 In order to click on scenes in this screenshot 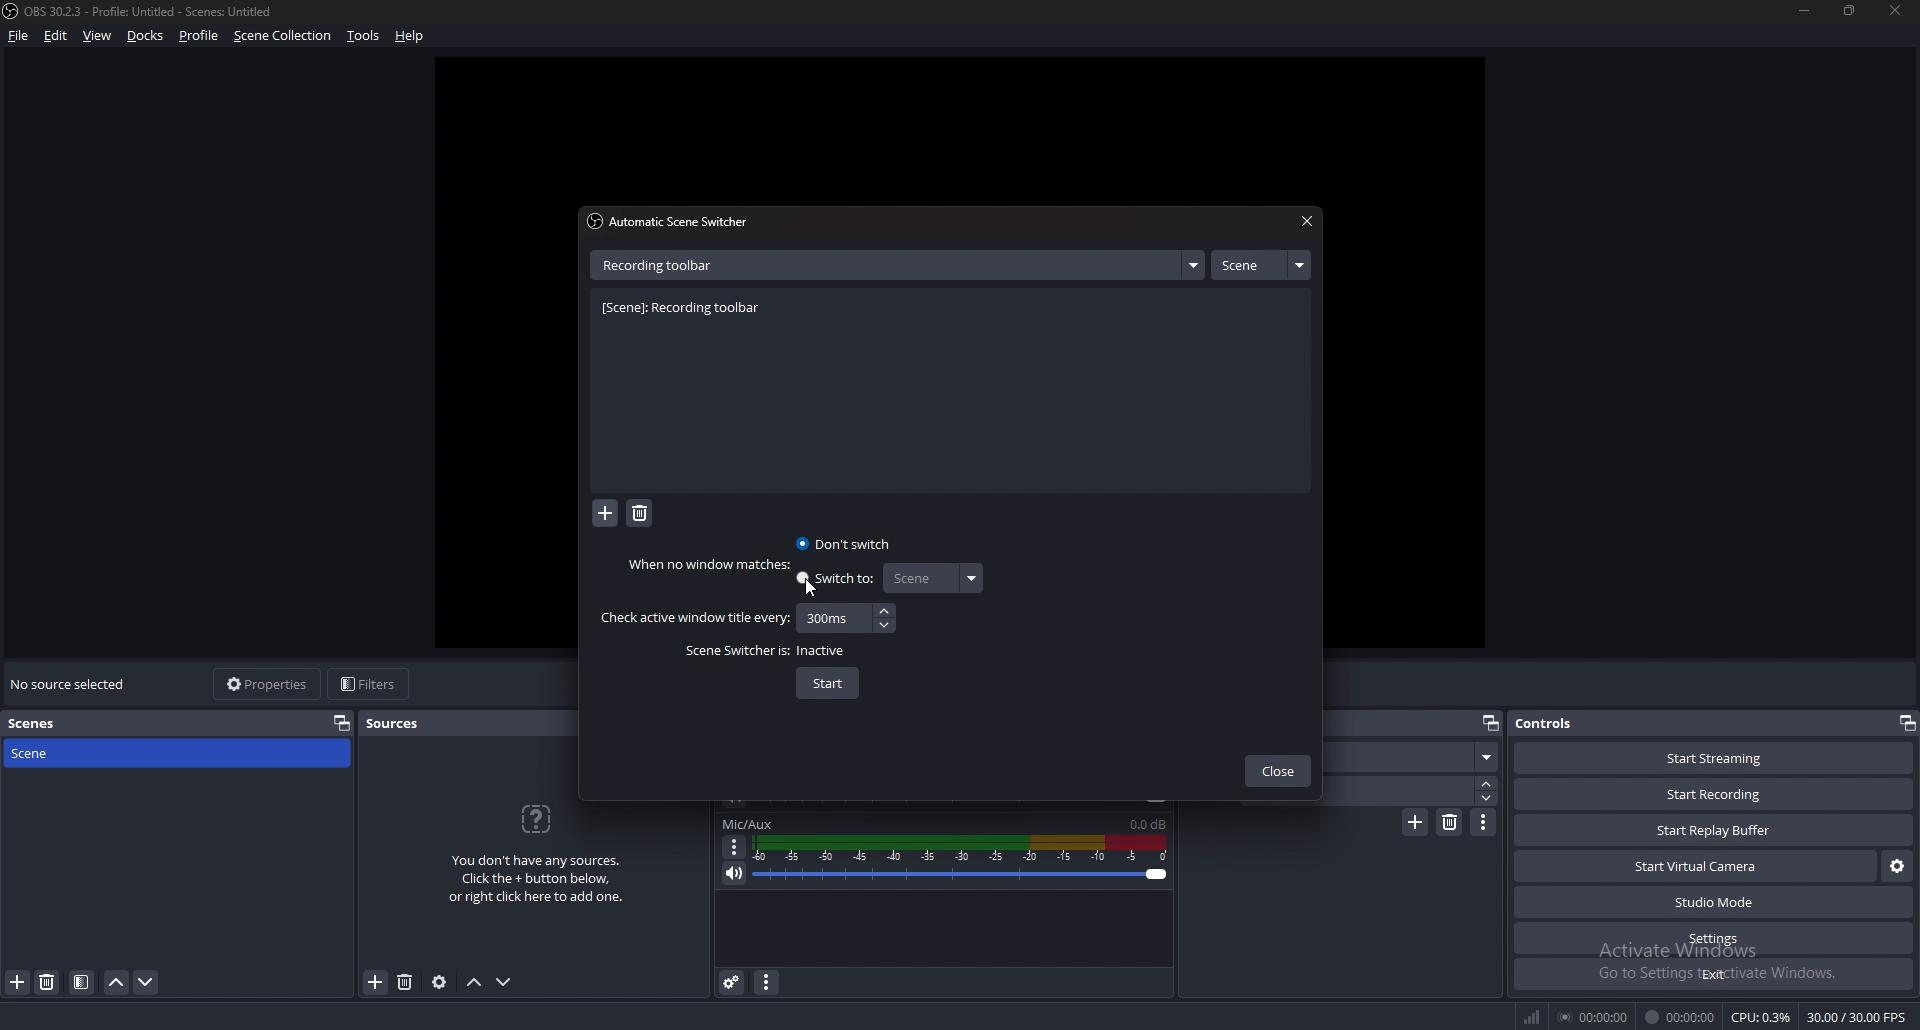, I will do `click(49, 724)`.